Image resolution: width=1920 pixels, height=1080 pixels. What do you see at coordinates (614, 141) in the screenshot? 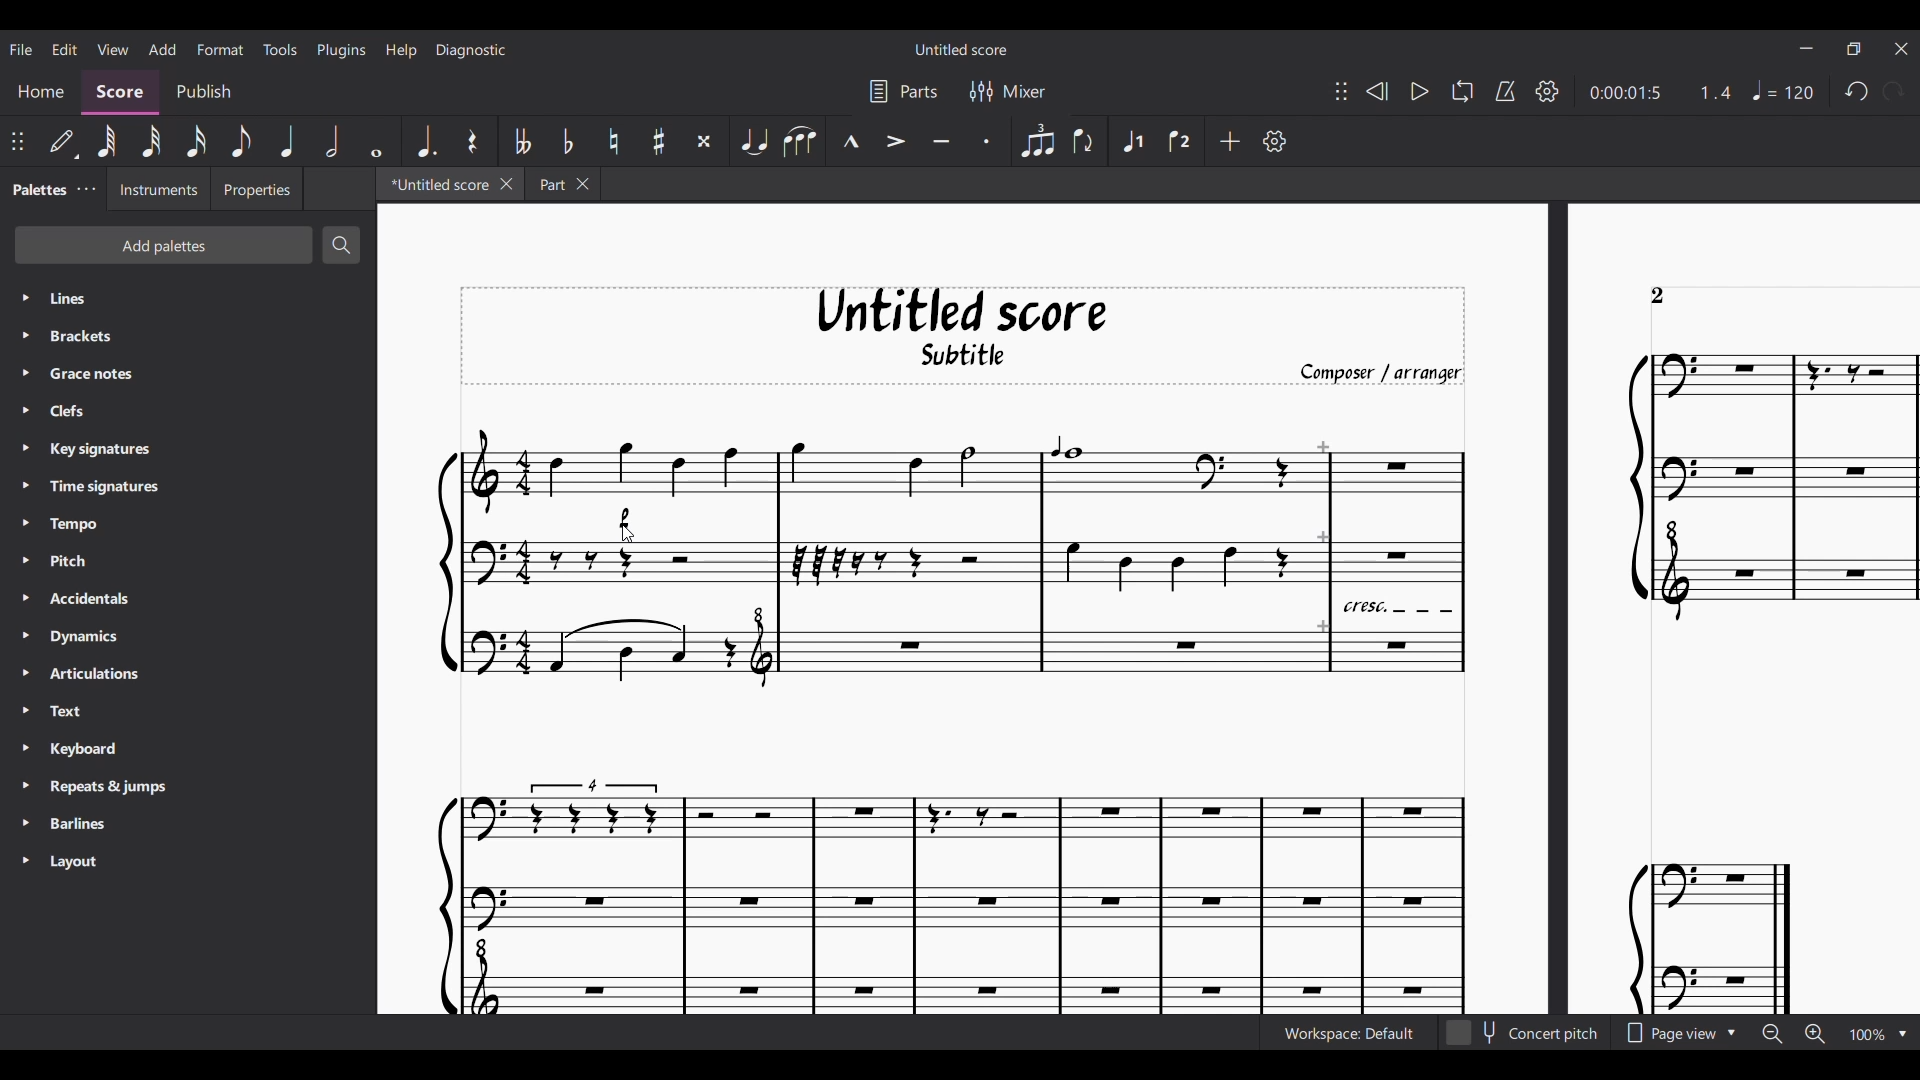
I see `Toggle natural` at bounding box center [614, 141].